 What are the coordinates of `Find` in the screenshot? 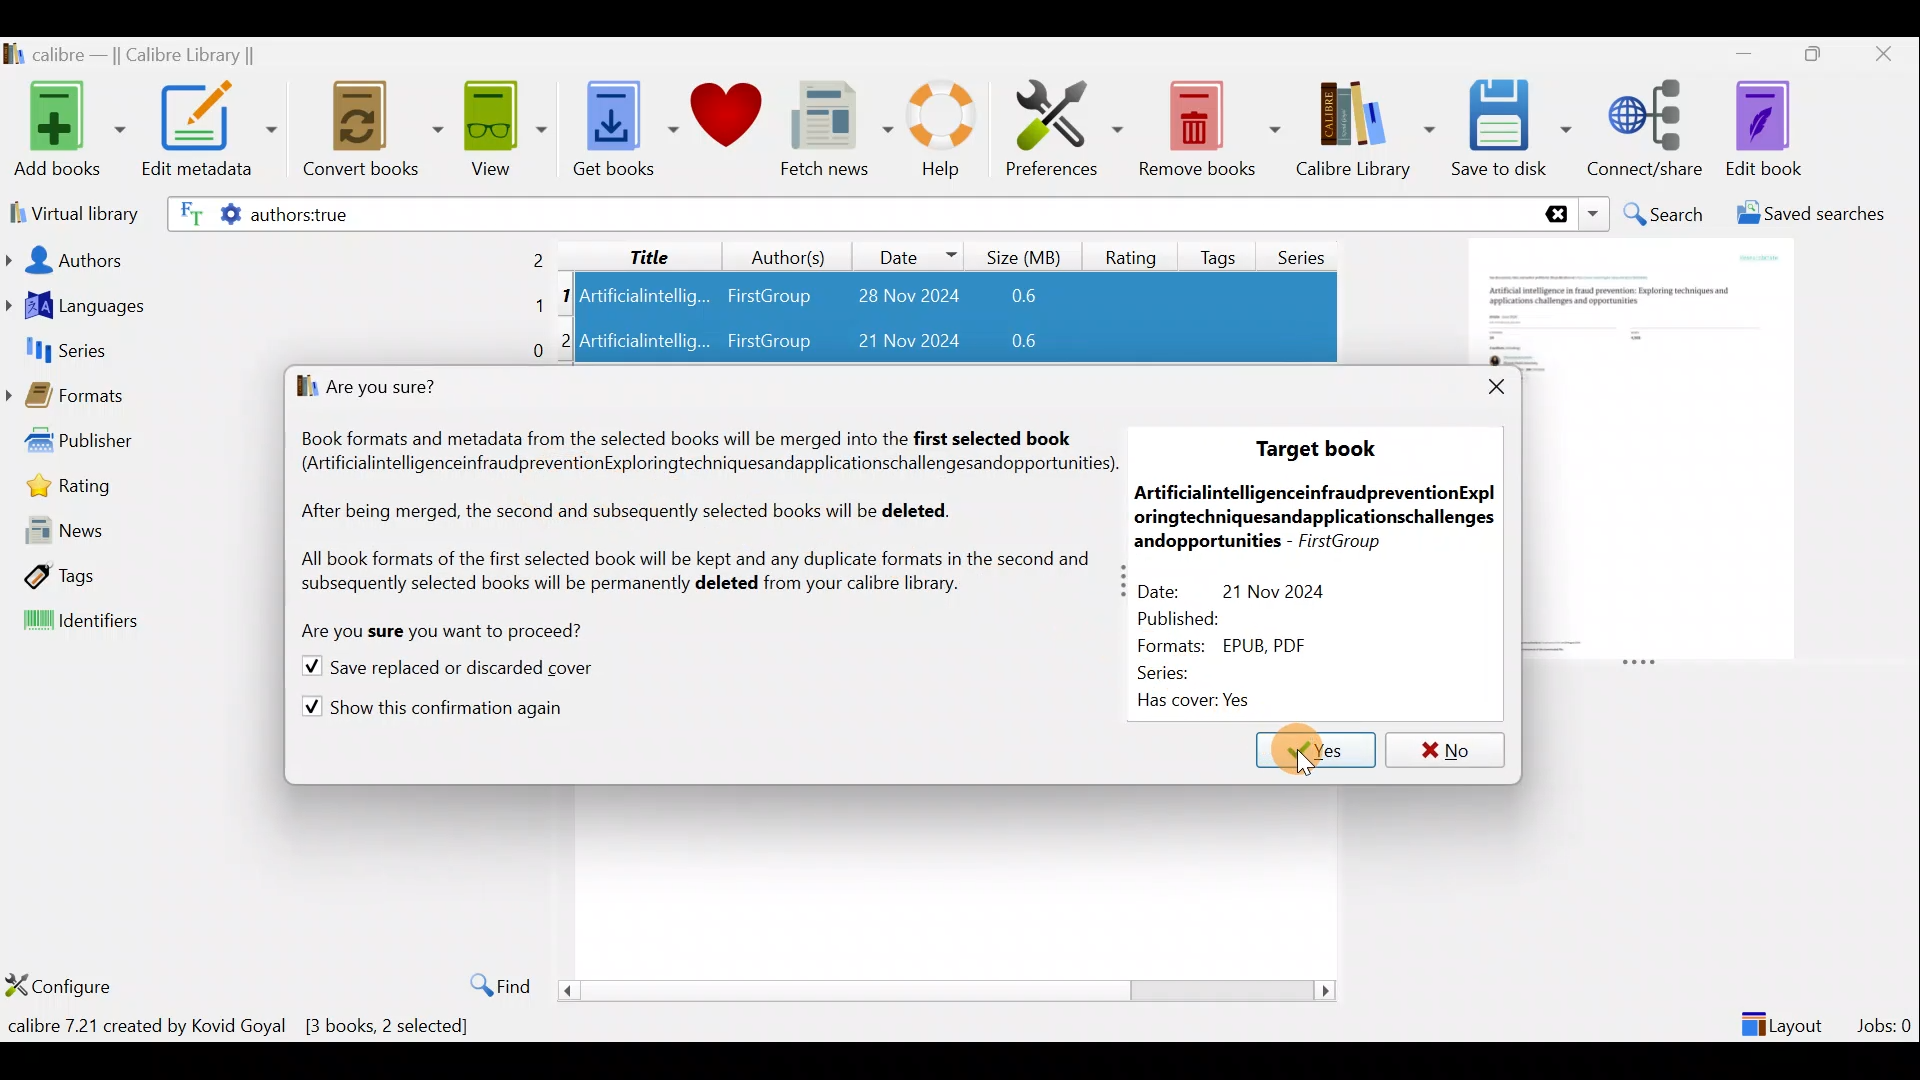 It's located at (490, 984).